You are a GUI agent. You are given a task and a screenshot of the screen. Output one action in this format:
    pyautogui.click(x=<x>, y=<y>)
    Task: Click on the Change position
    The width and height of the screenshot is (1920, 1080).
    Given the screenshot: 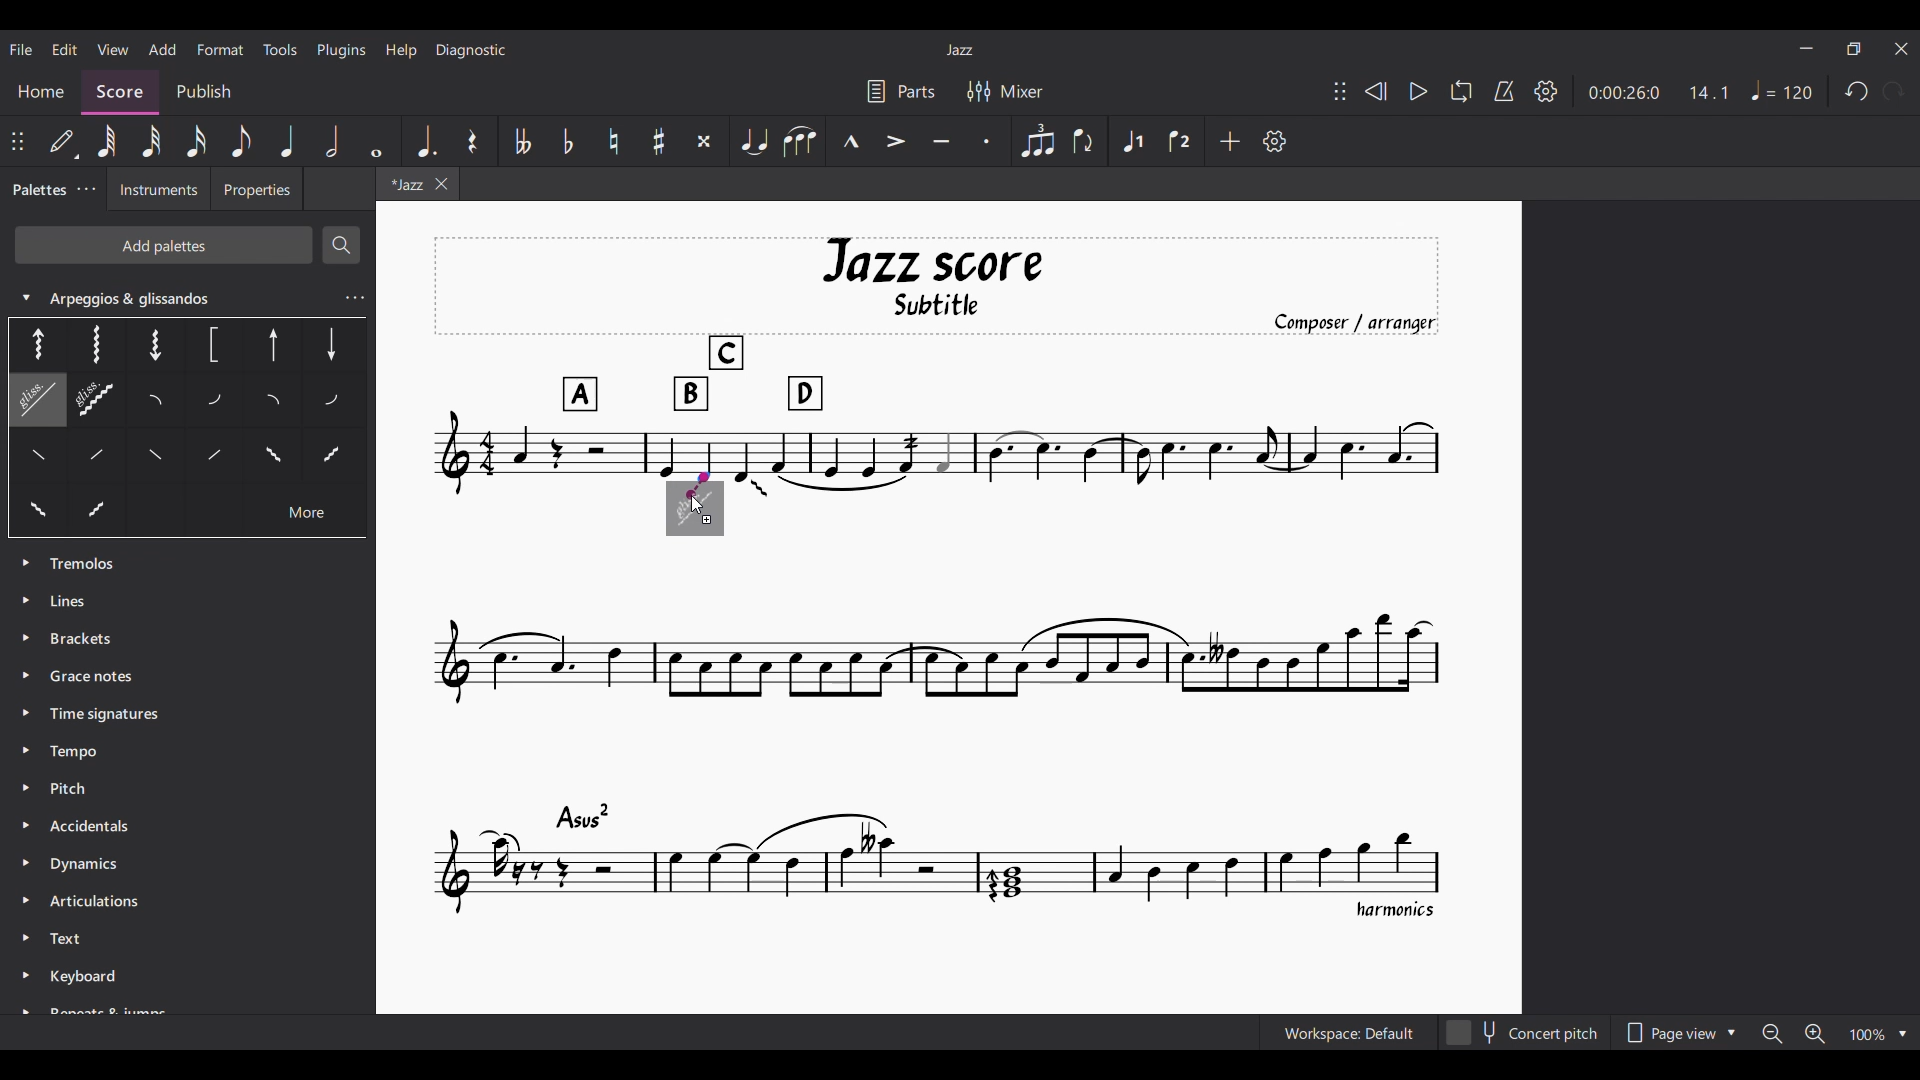 What is the action you would take?
    pyautogui.click(x=18, y=141)
    